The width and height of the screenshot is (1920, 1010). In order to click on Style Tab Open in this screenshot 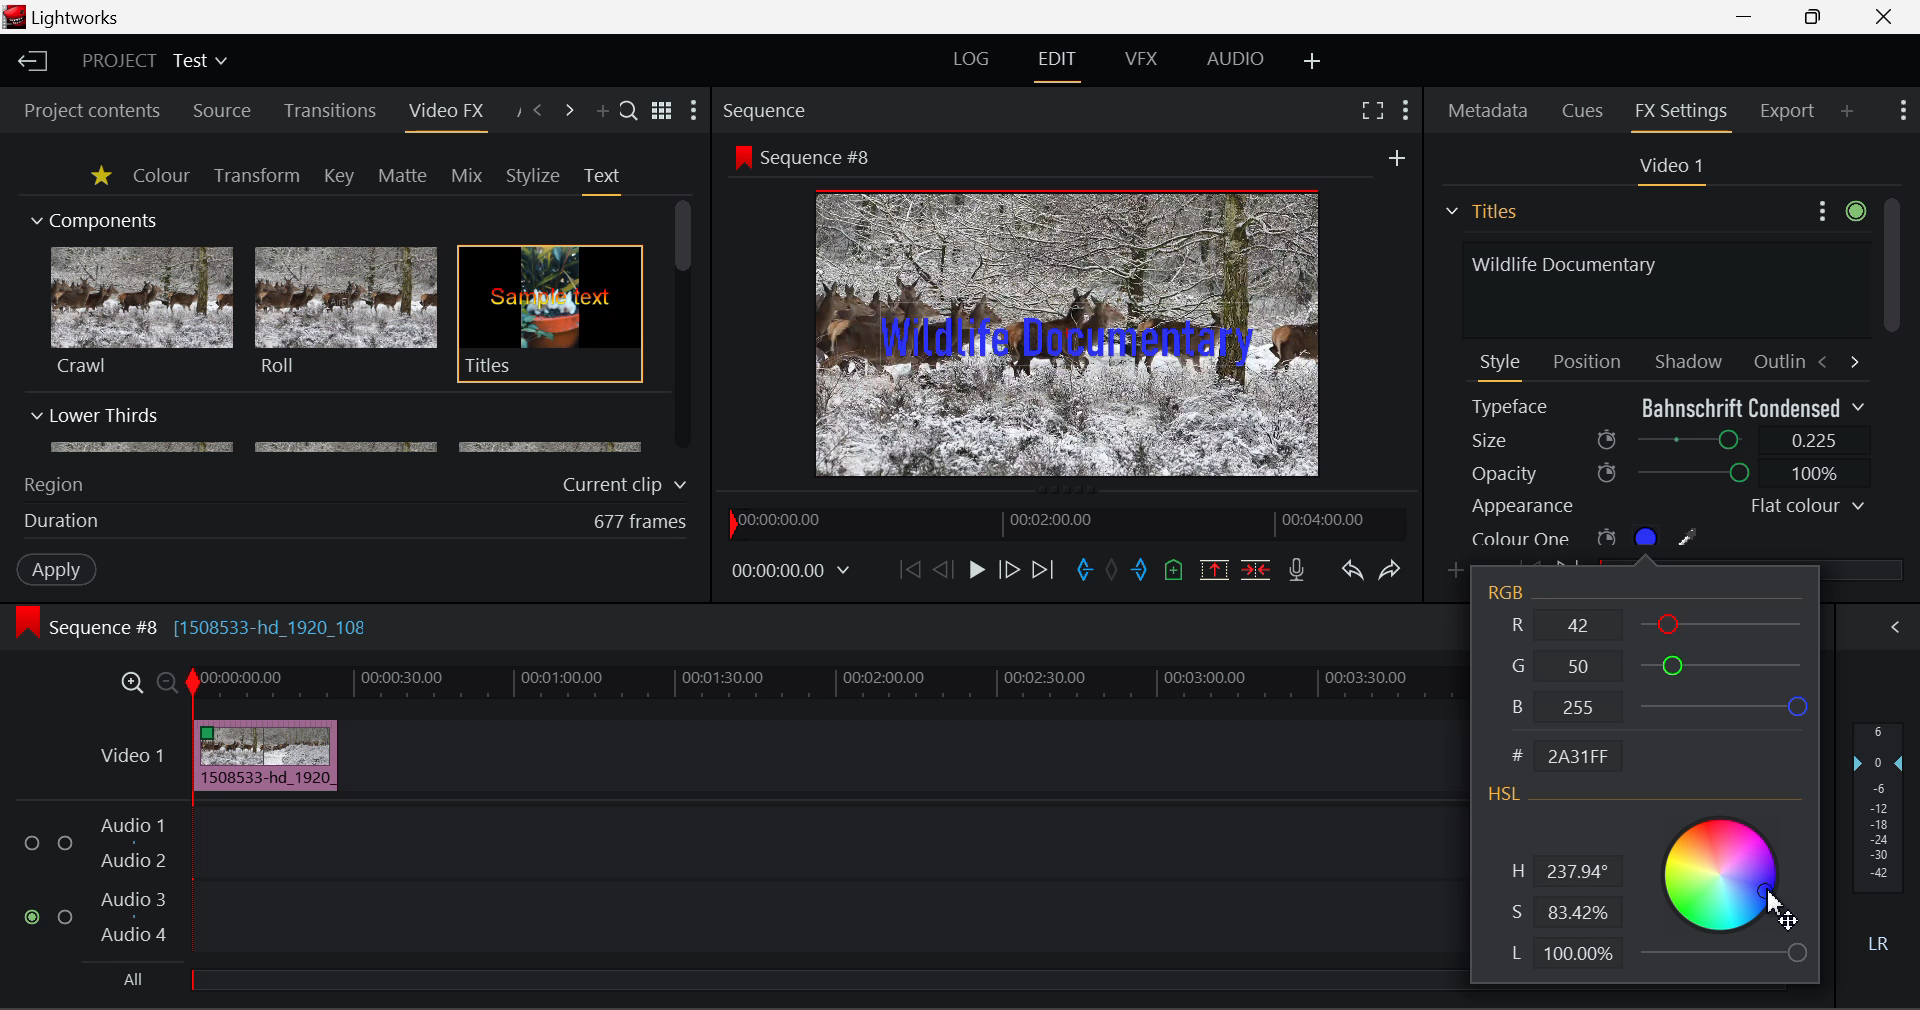, I will do `click(1502, 366)`.